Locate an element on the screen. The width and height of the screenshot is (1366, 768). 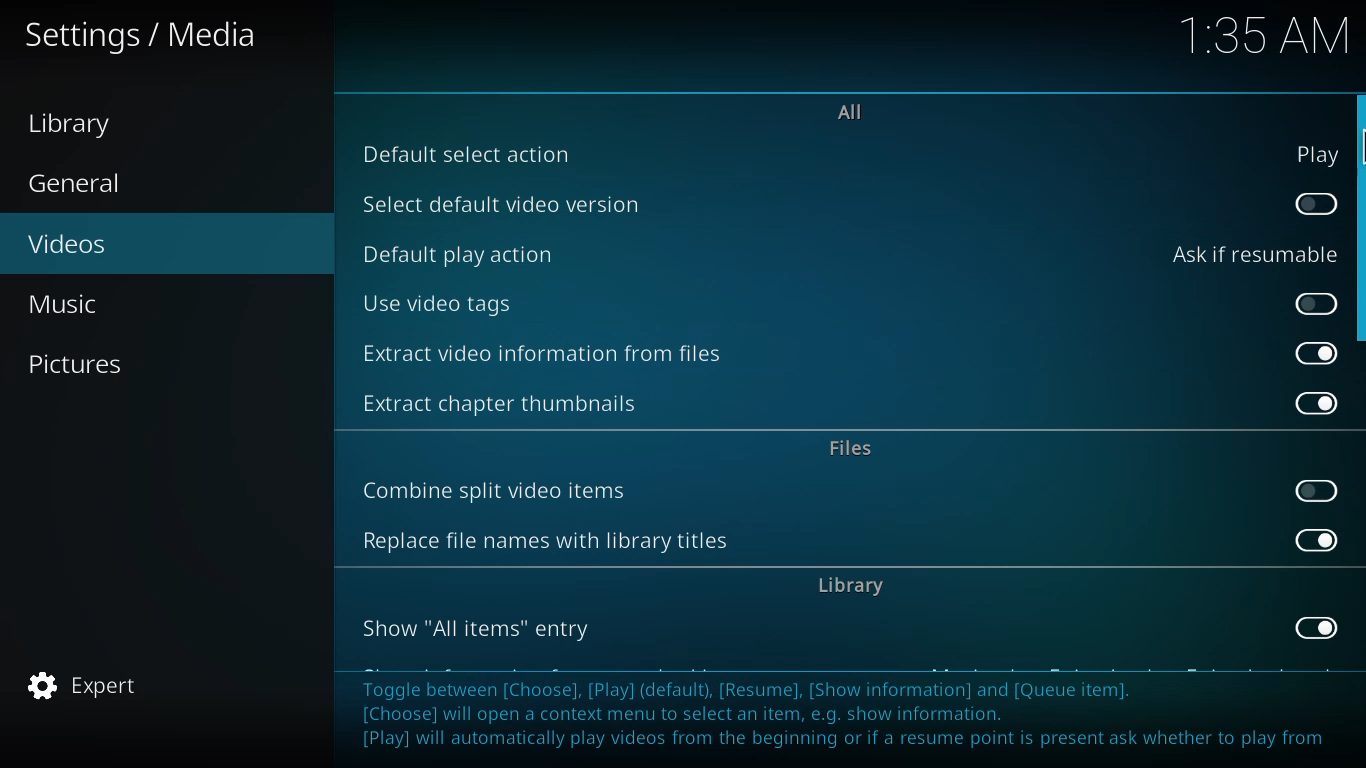
music is located at coordinates (71, 303).